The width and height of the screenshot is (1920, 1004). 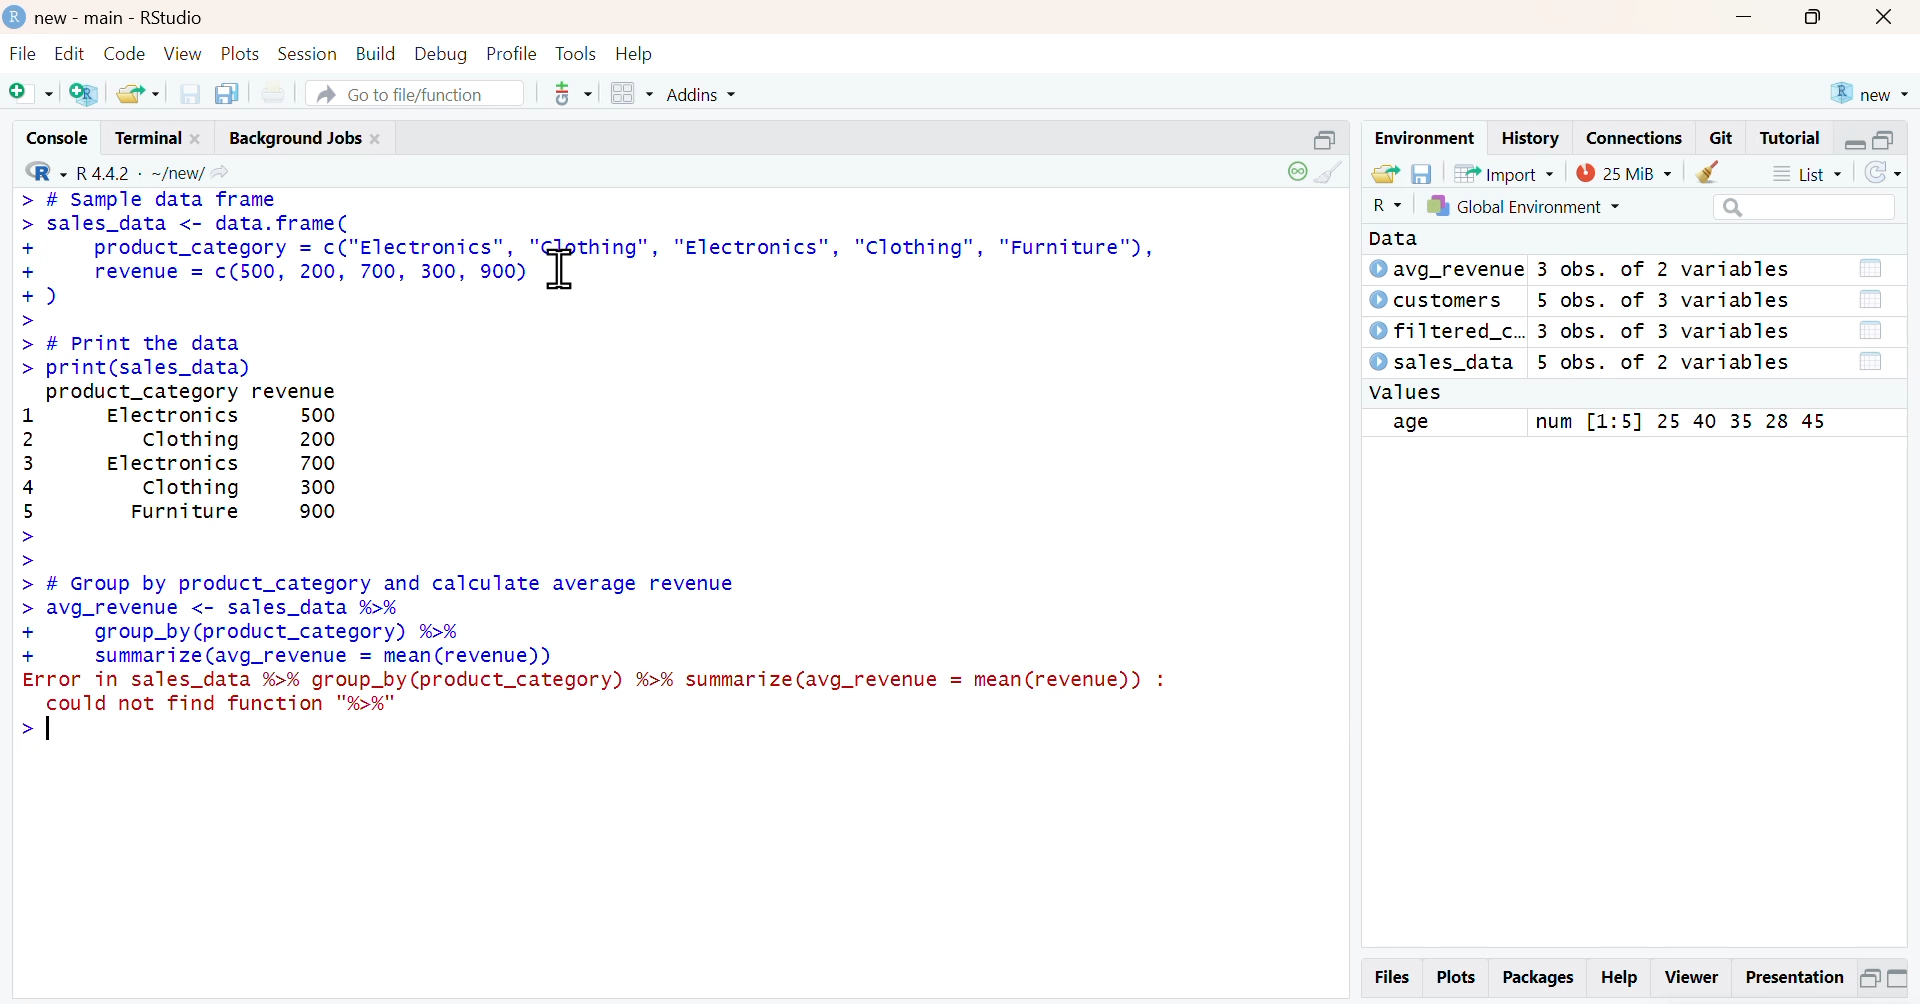 What do you see at coordinates (190, 95) in the screenshot?
I see `Save Current Document` at bounding box center [190, 95].